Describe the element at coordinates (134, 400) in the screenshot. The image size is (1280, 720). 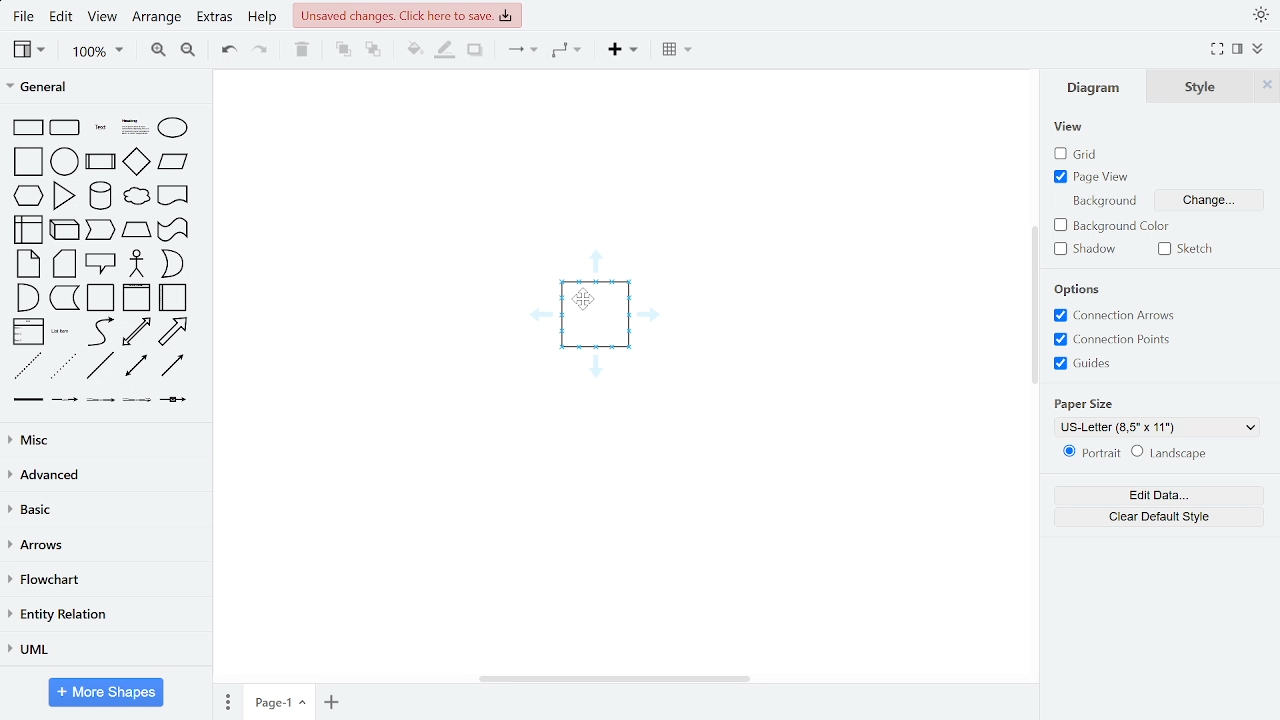
I see `` at that location.